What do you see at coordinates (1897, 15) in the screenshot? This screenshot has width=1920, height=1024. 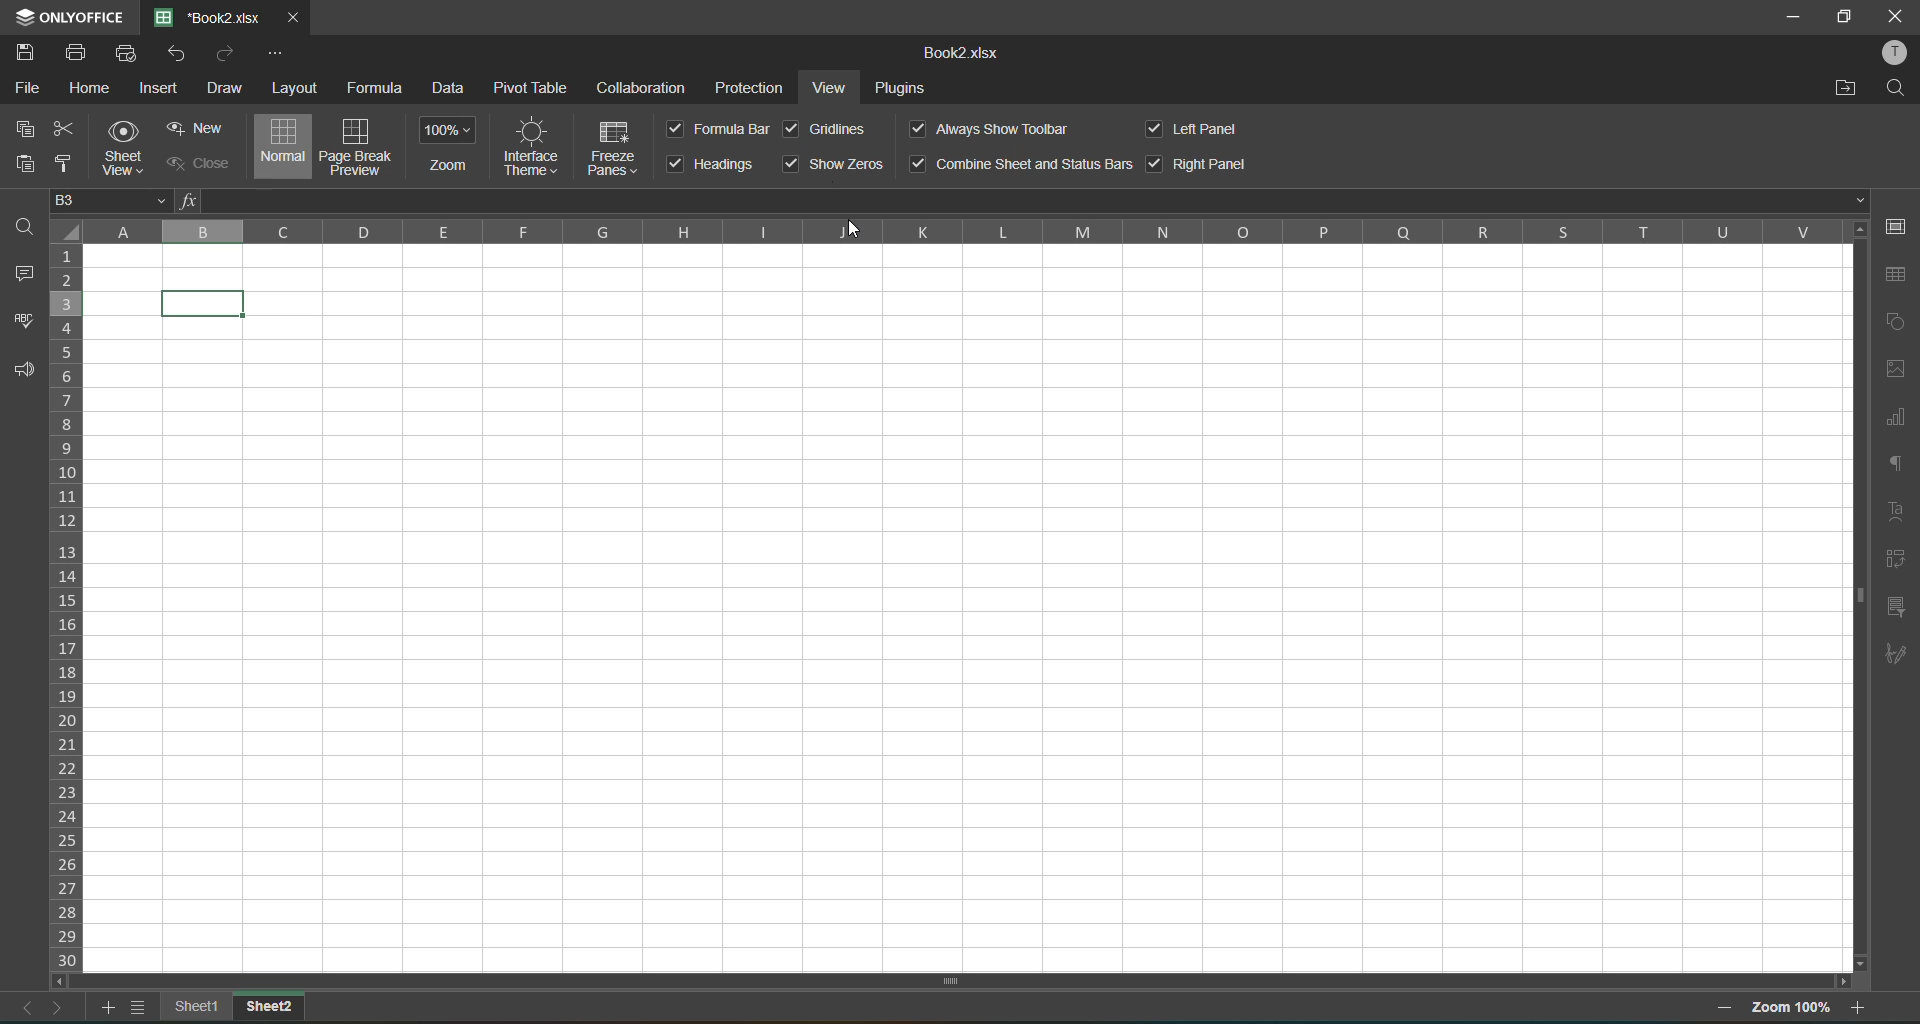 I see `close` at bounding box center [1897, 15].